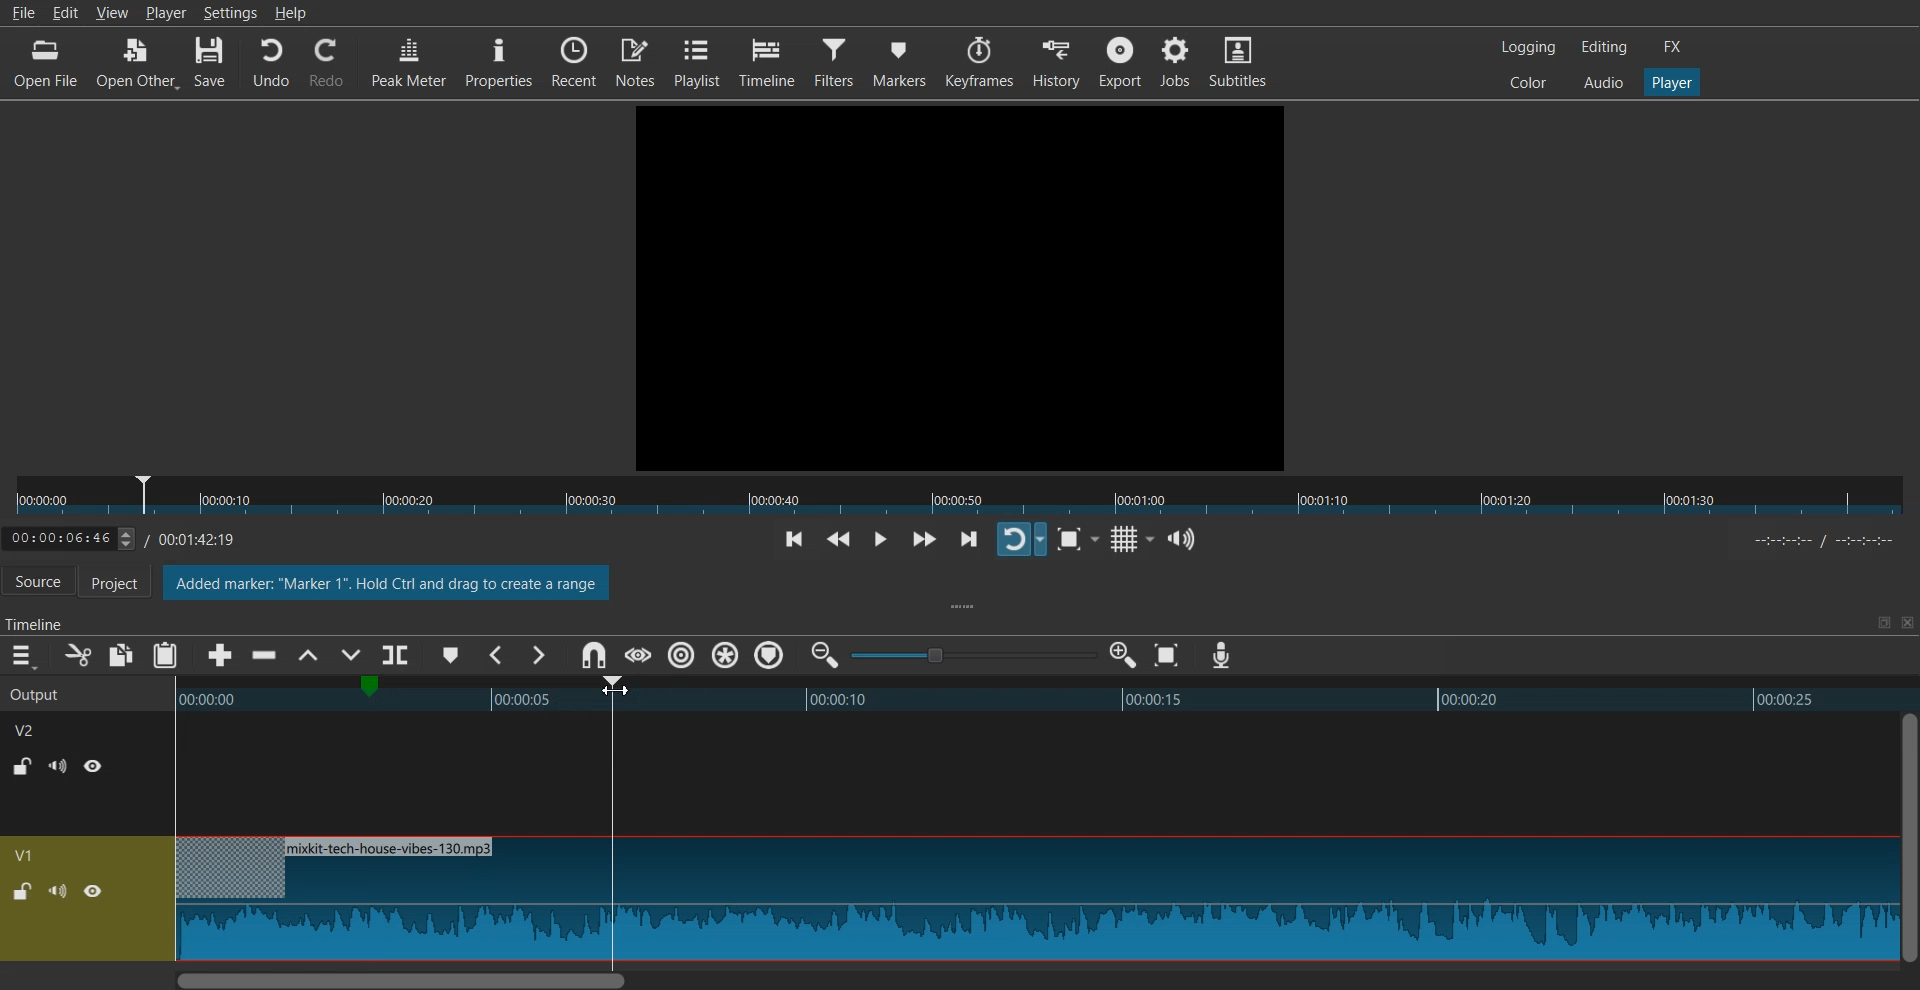 This screenshot has width=1920, height=990. I want to click on Lock / UnLock, so click(22, 892).